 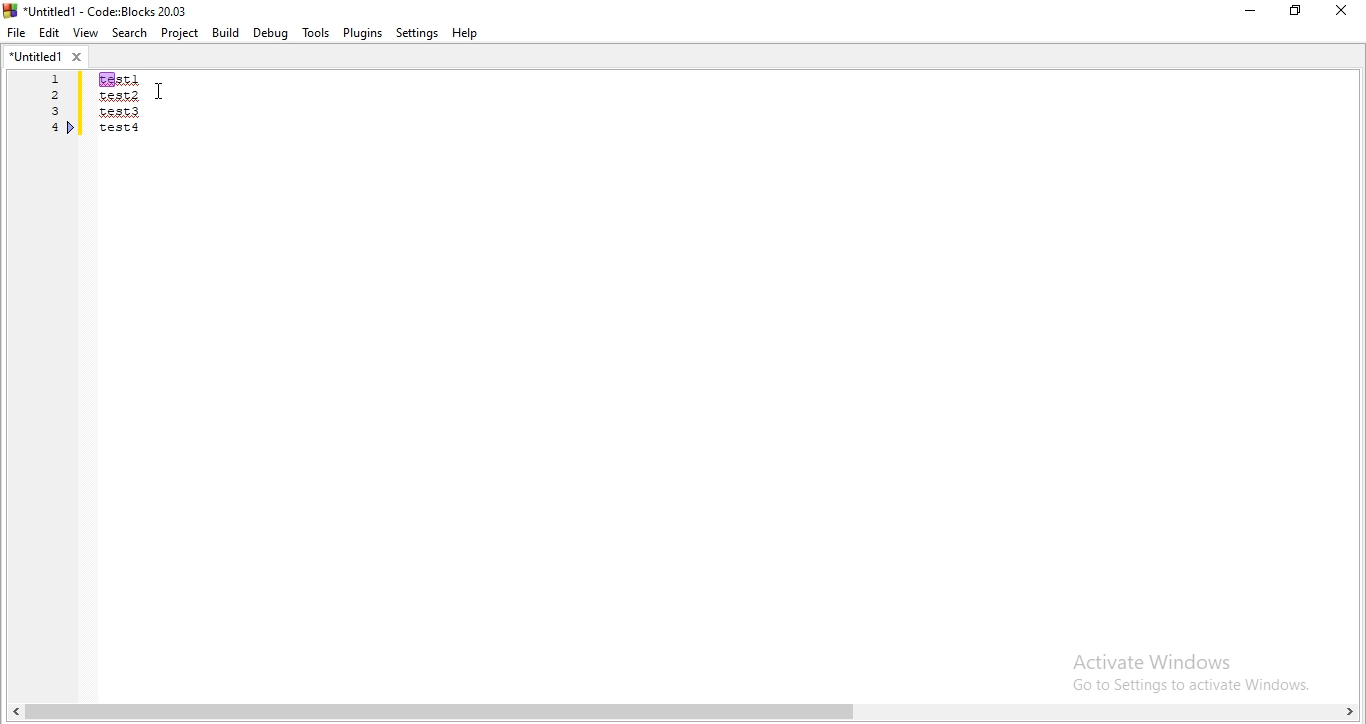 I want to click on Build , so click(x=224, y=33).